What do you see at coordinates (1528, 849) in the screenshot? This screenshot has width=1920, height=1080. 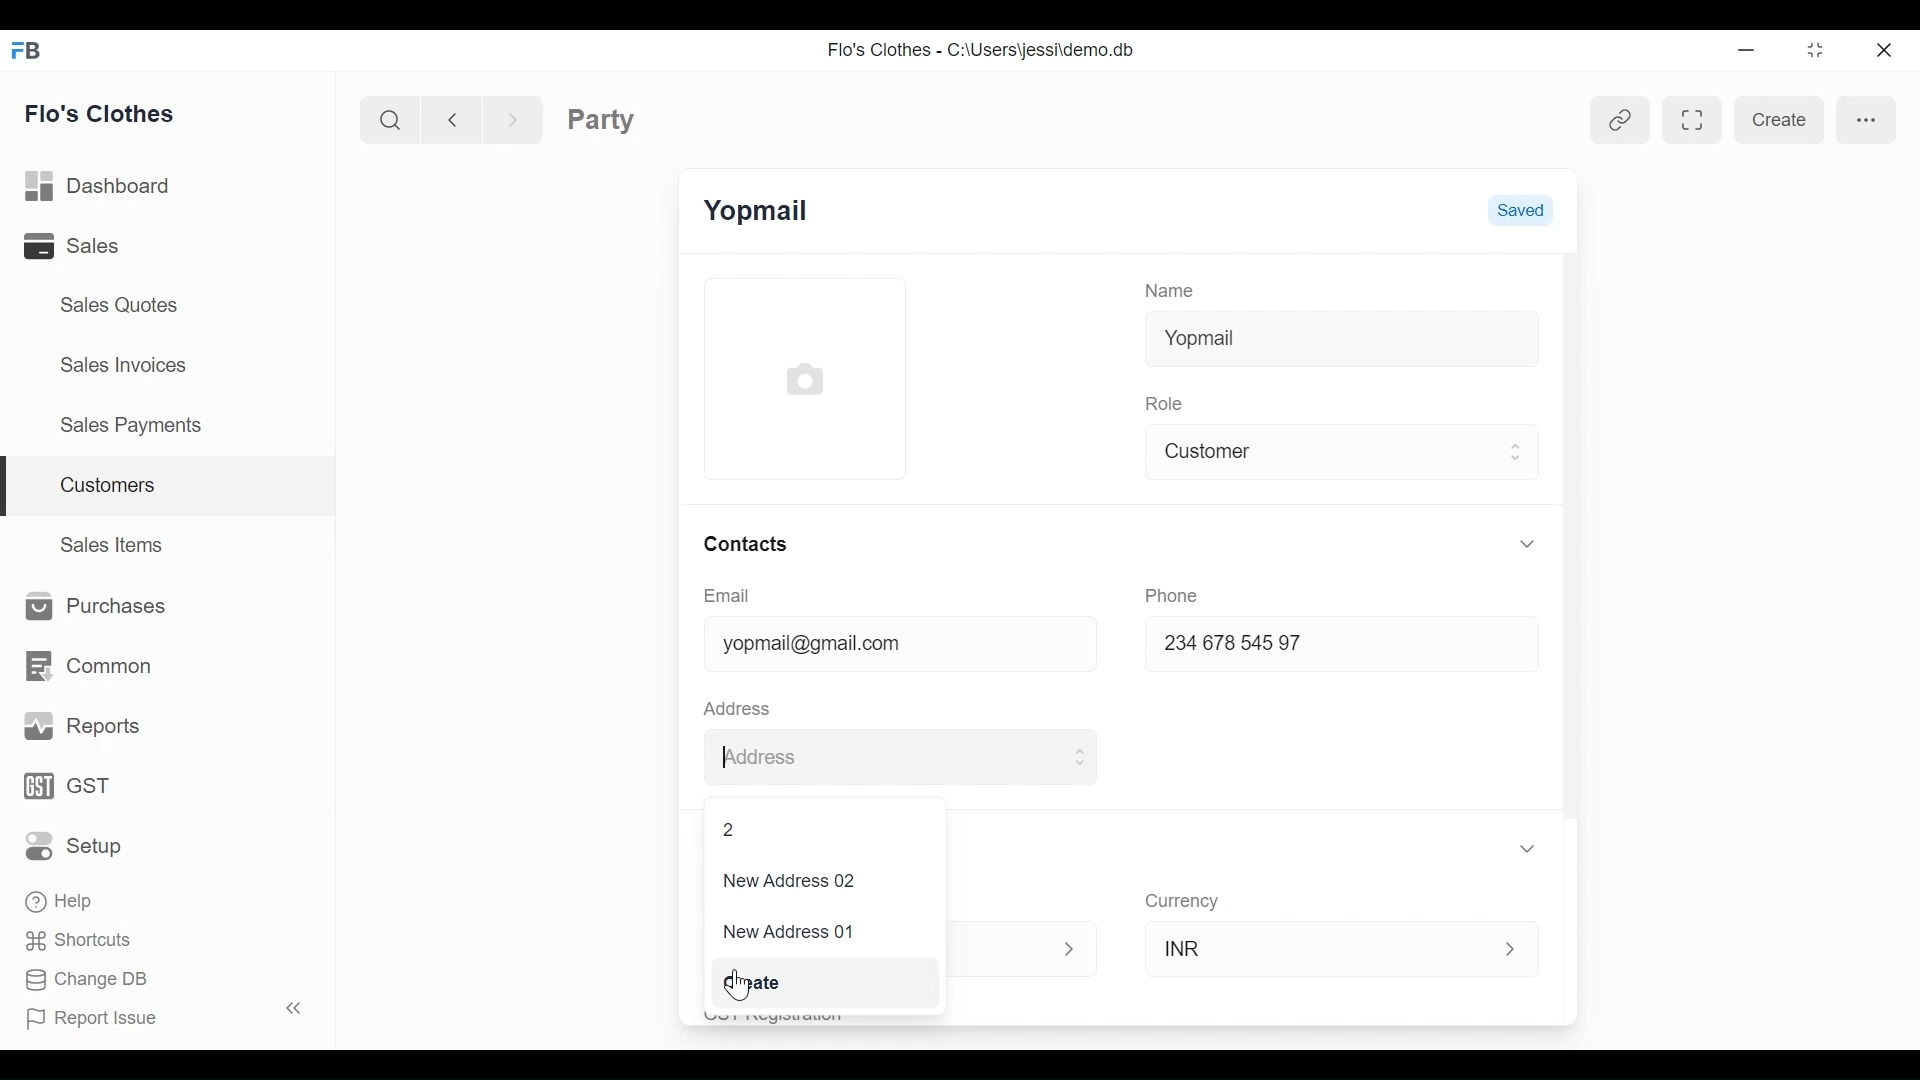 I see `Expand` at bounding box center [1528, 849].